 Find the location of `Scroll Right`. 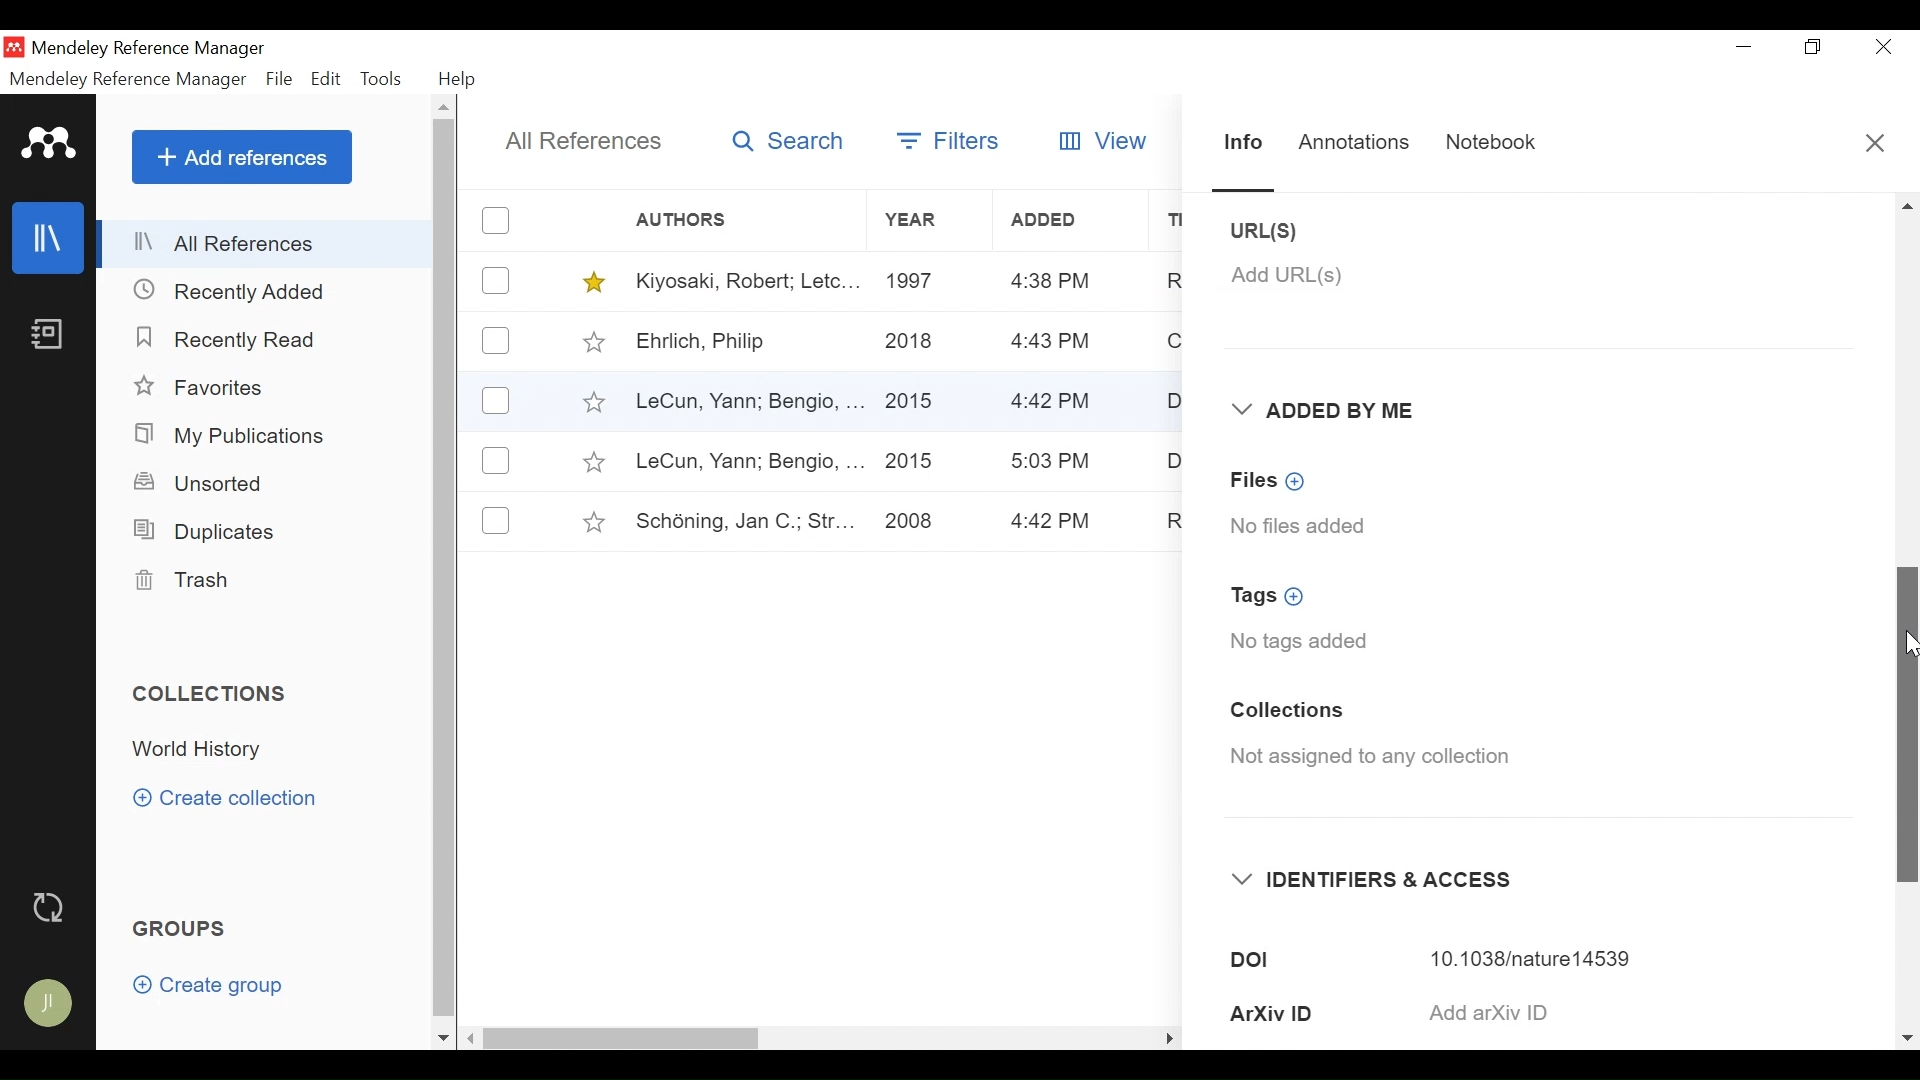

Scroll Right is located at coordinates (472, 1039).